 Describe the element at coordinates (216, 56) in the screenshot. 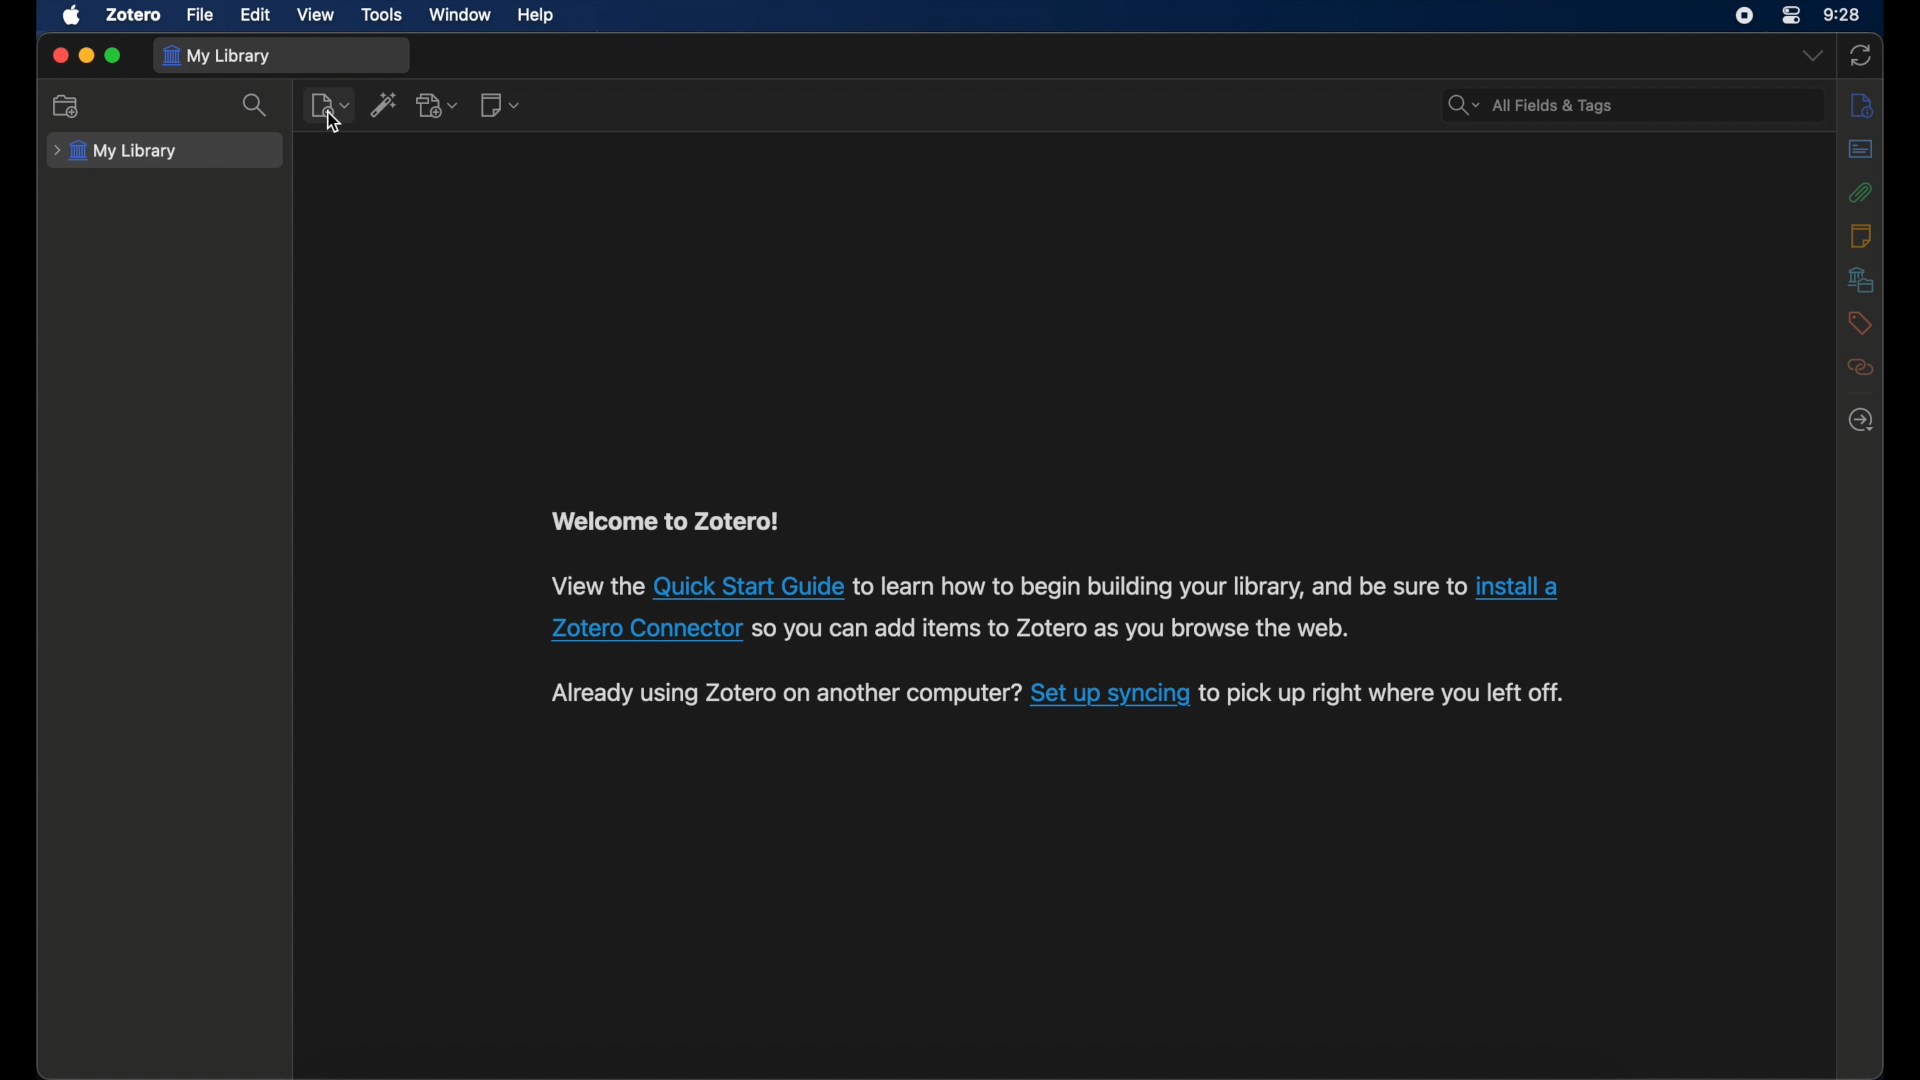

I see `my library` at that location.